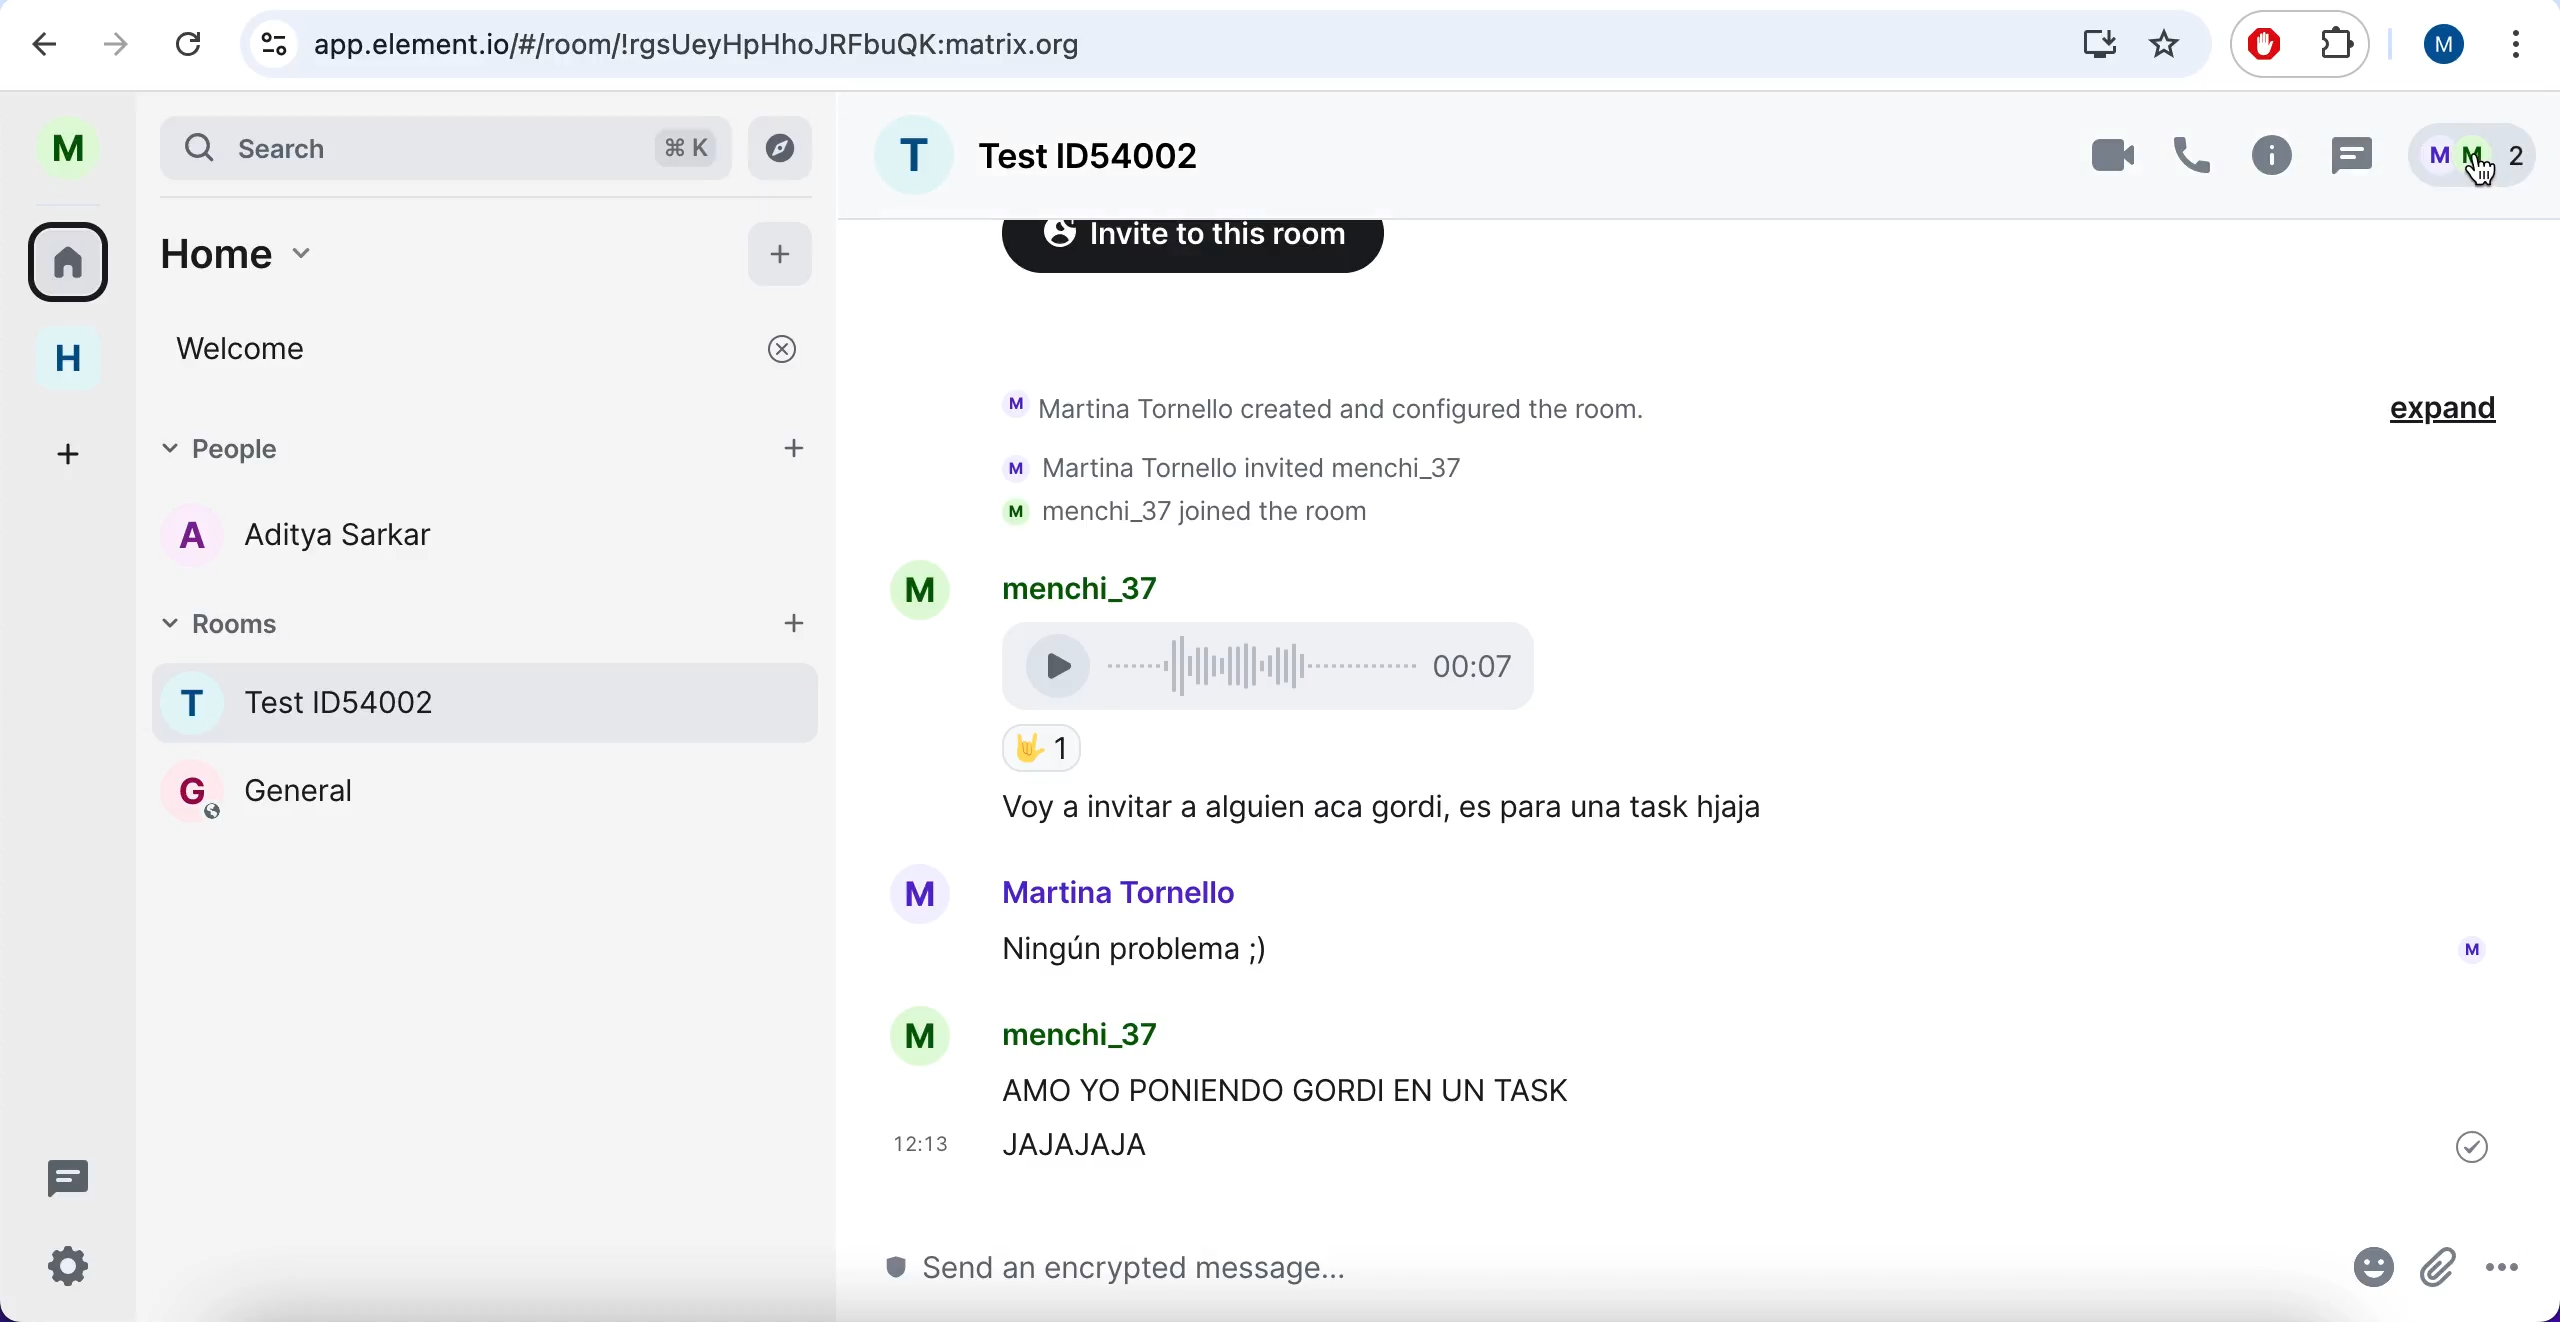  What do you see at coordinates (2474, 158) in the screenshot?
I see `members` at bounding box center [2474, 158].